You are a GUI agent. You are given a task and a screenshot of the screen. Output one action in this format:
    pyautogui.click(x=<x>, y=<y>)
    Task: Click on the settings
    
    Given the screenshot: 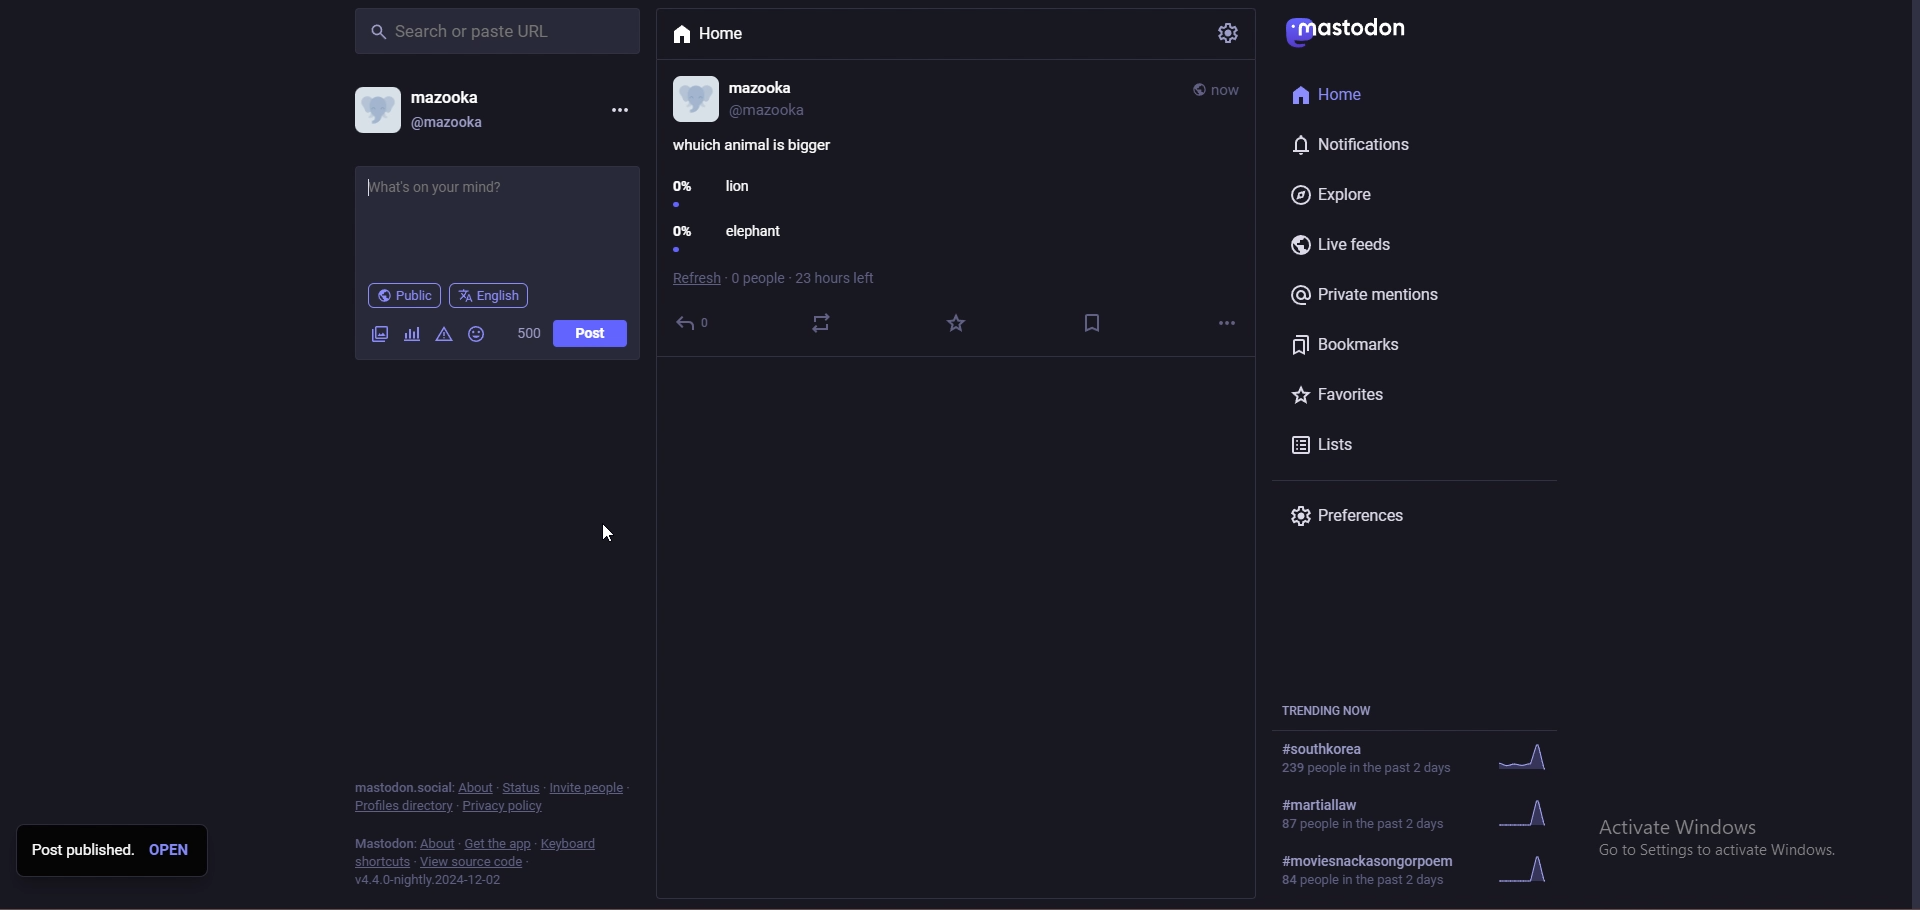 What is the action you would take?
    pyautogui.click(x=1226, y=33)
    